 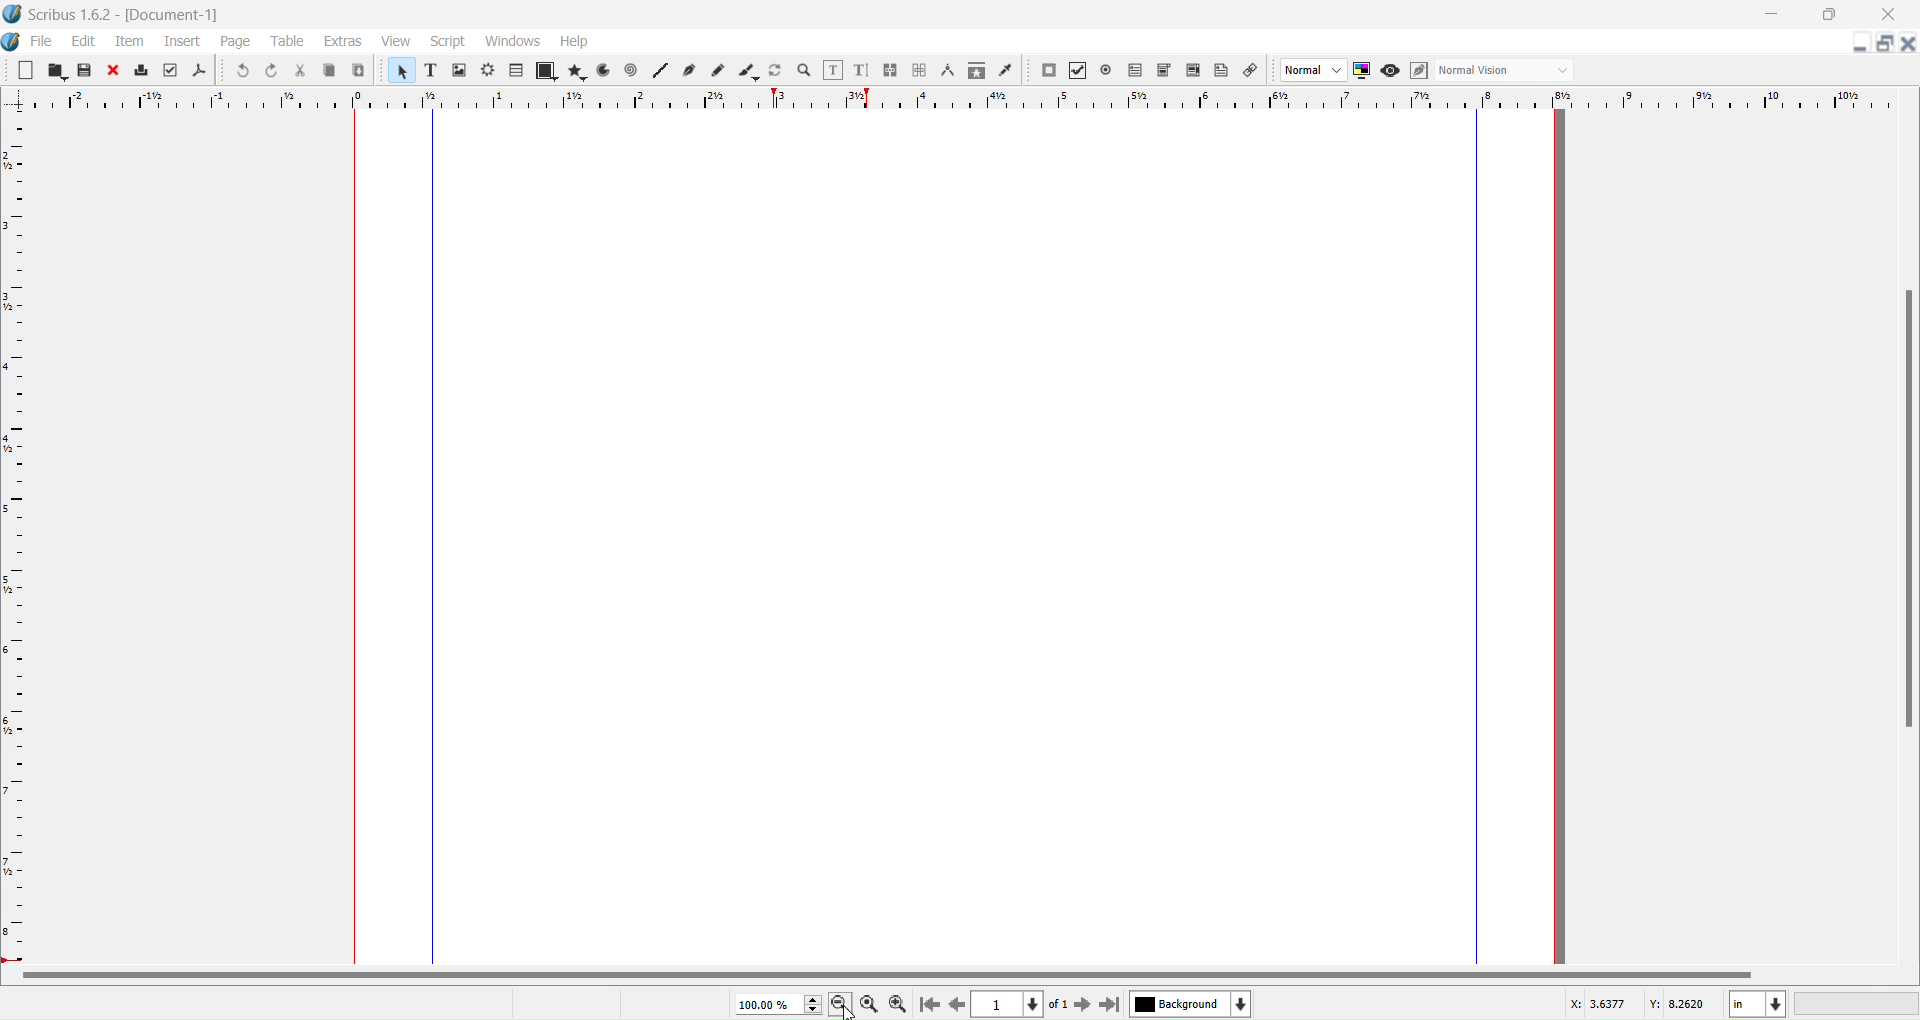 What do you see at coordinates (12, 13) in the screenshot?
I see `Application Logo` at bounding box center [12, 13].